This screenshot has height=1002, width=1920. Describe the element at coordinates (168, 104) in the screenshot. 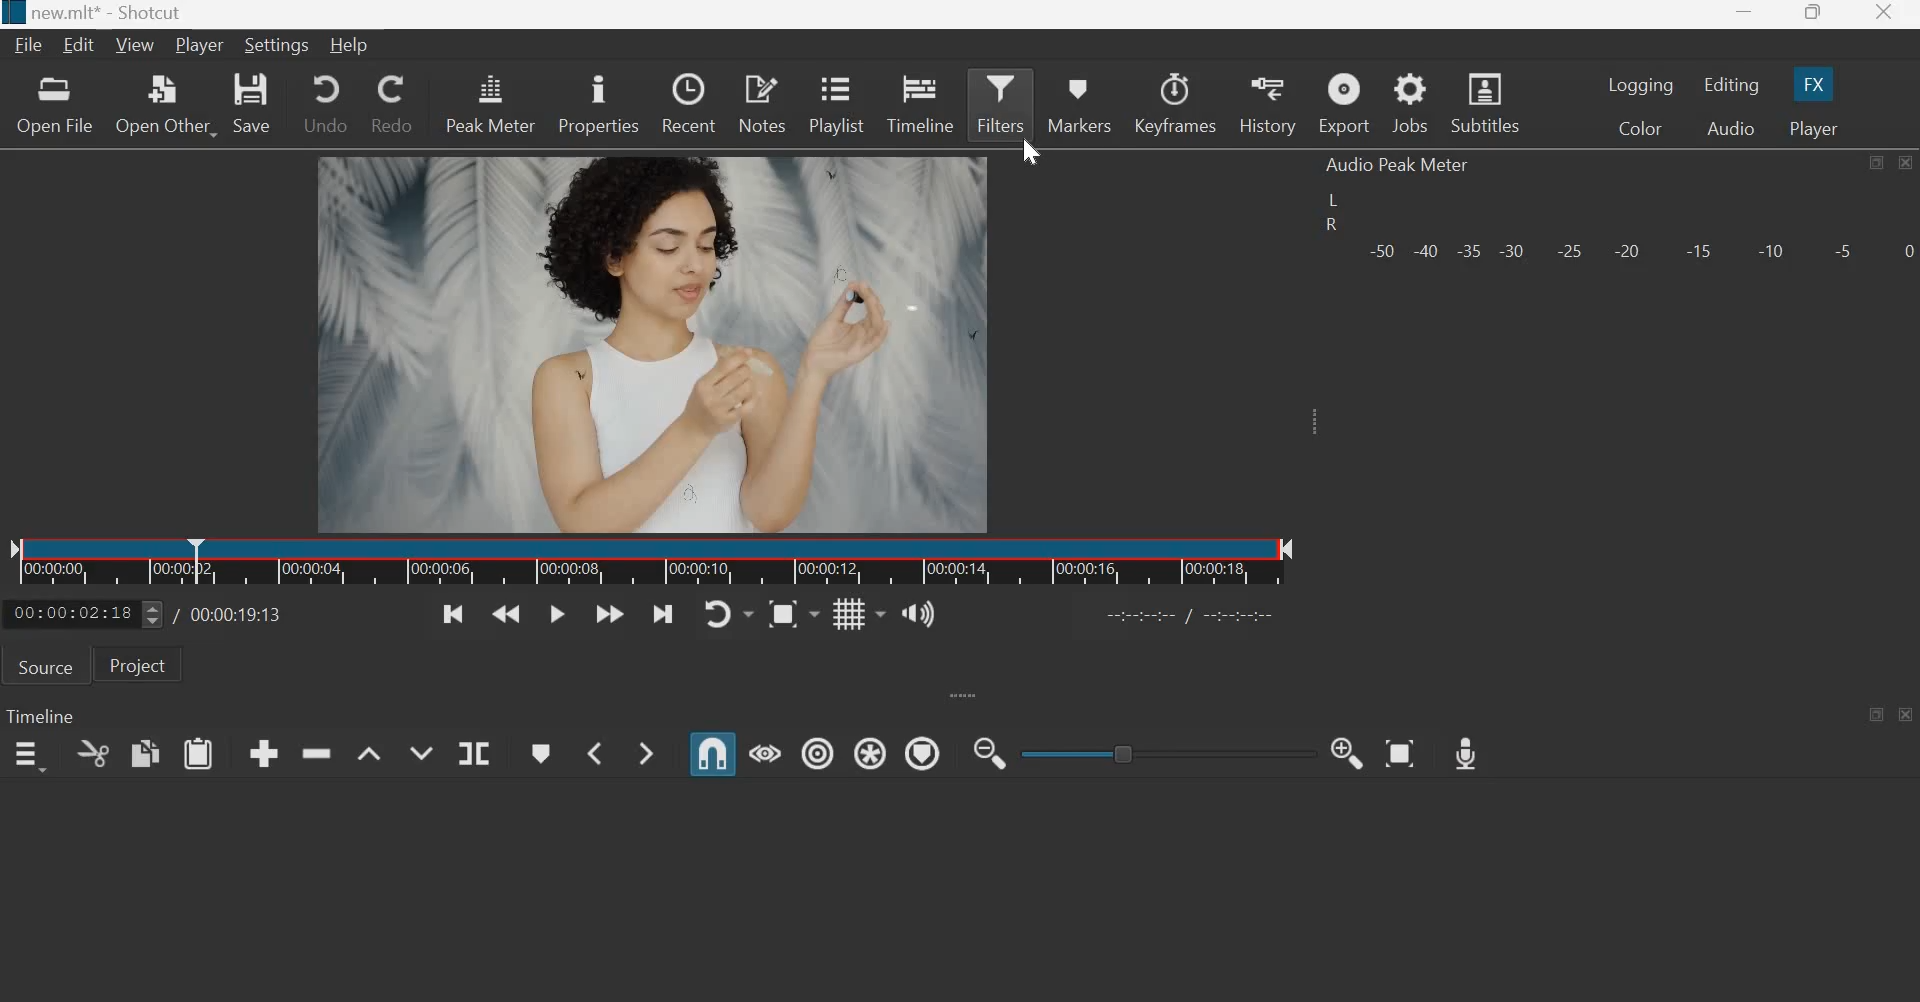

I see `Open other` at that location.